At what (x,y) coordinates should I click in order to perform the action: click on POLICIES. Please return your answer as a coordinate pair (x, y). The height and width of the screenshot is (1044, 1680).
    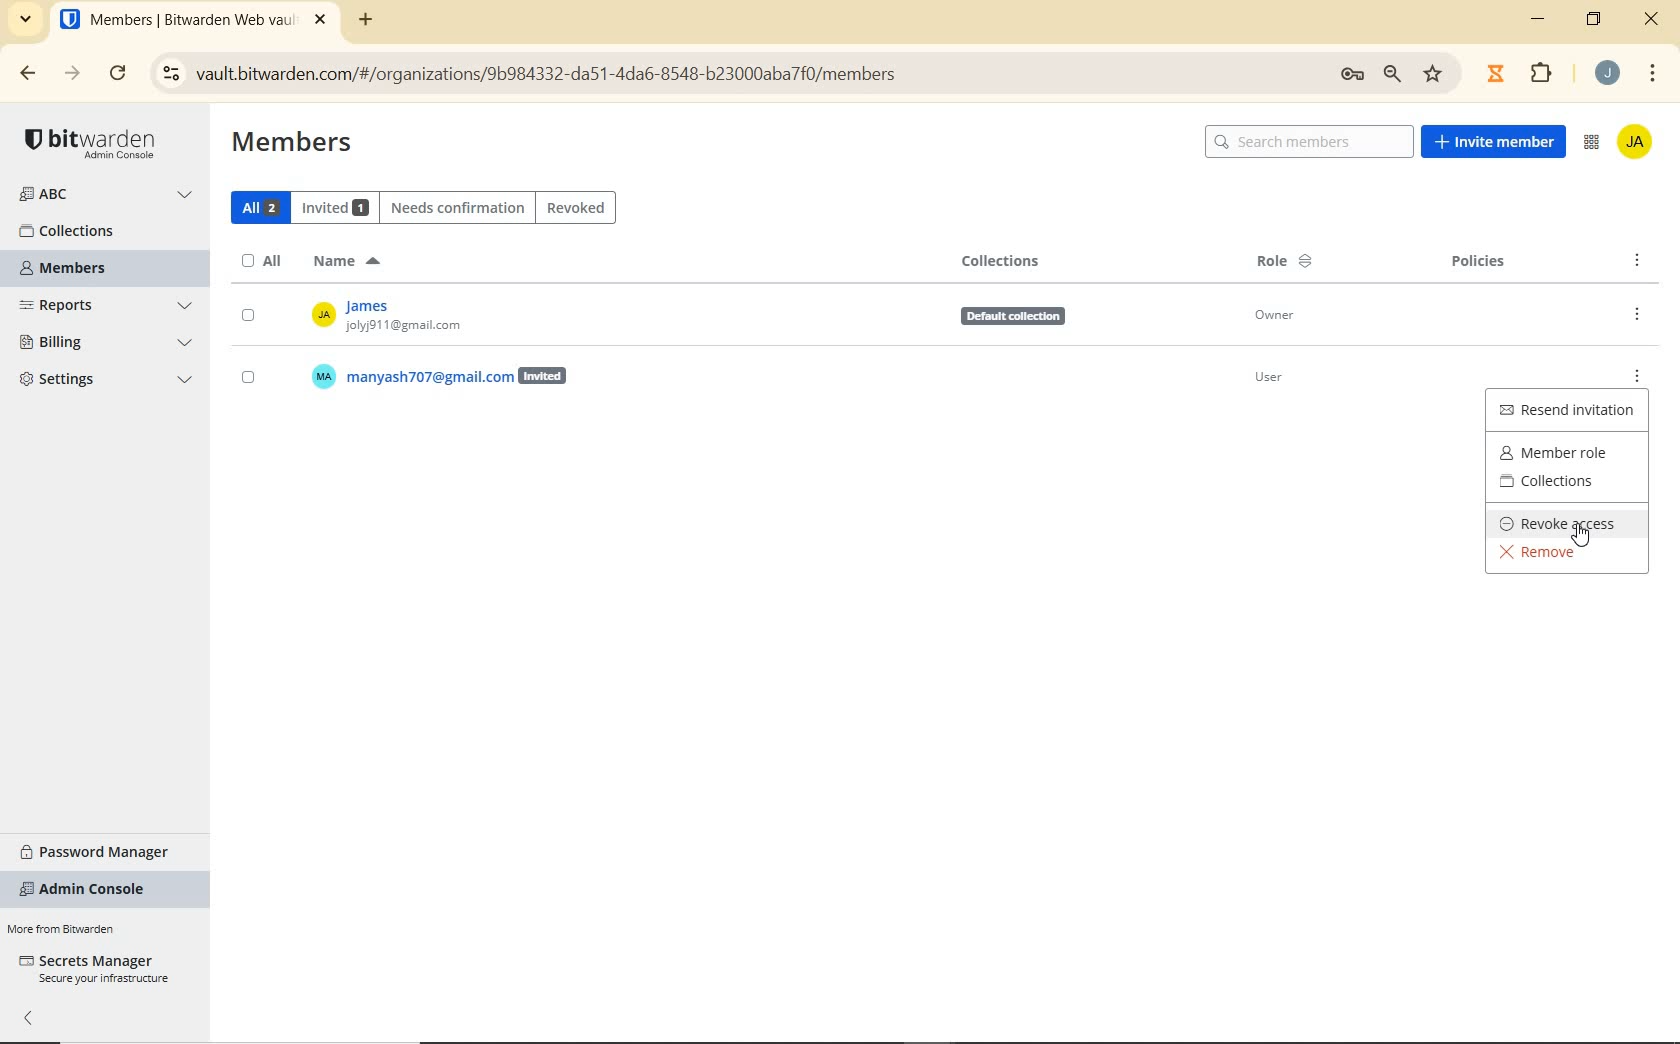
    Looking at the image, I should click on (1481, 264).